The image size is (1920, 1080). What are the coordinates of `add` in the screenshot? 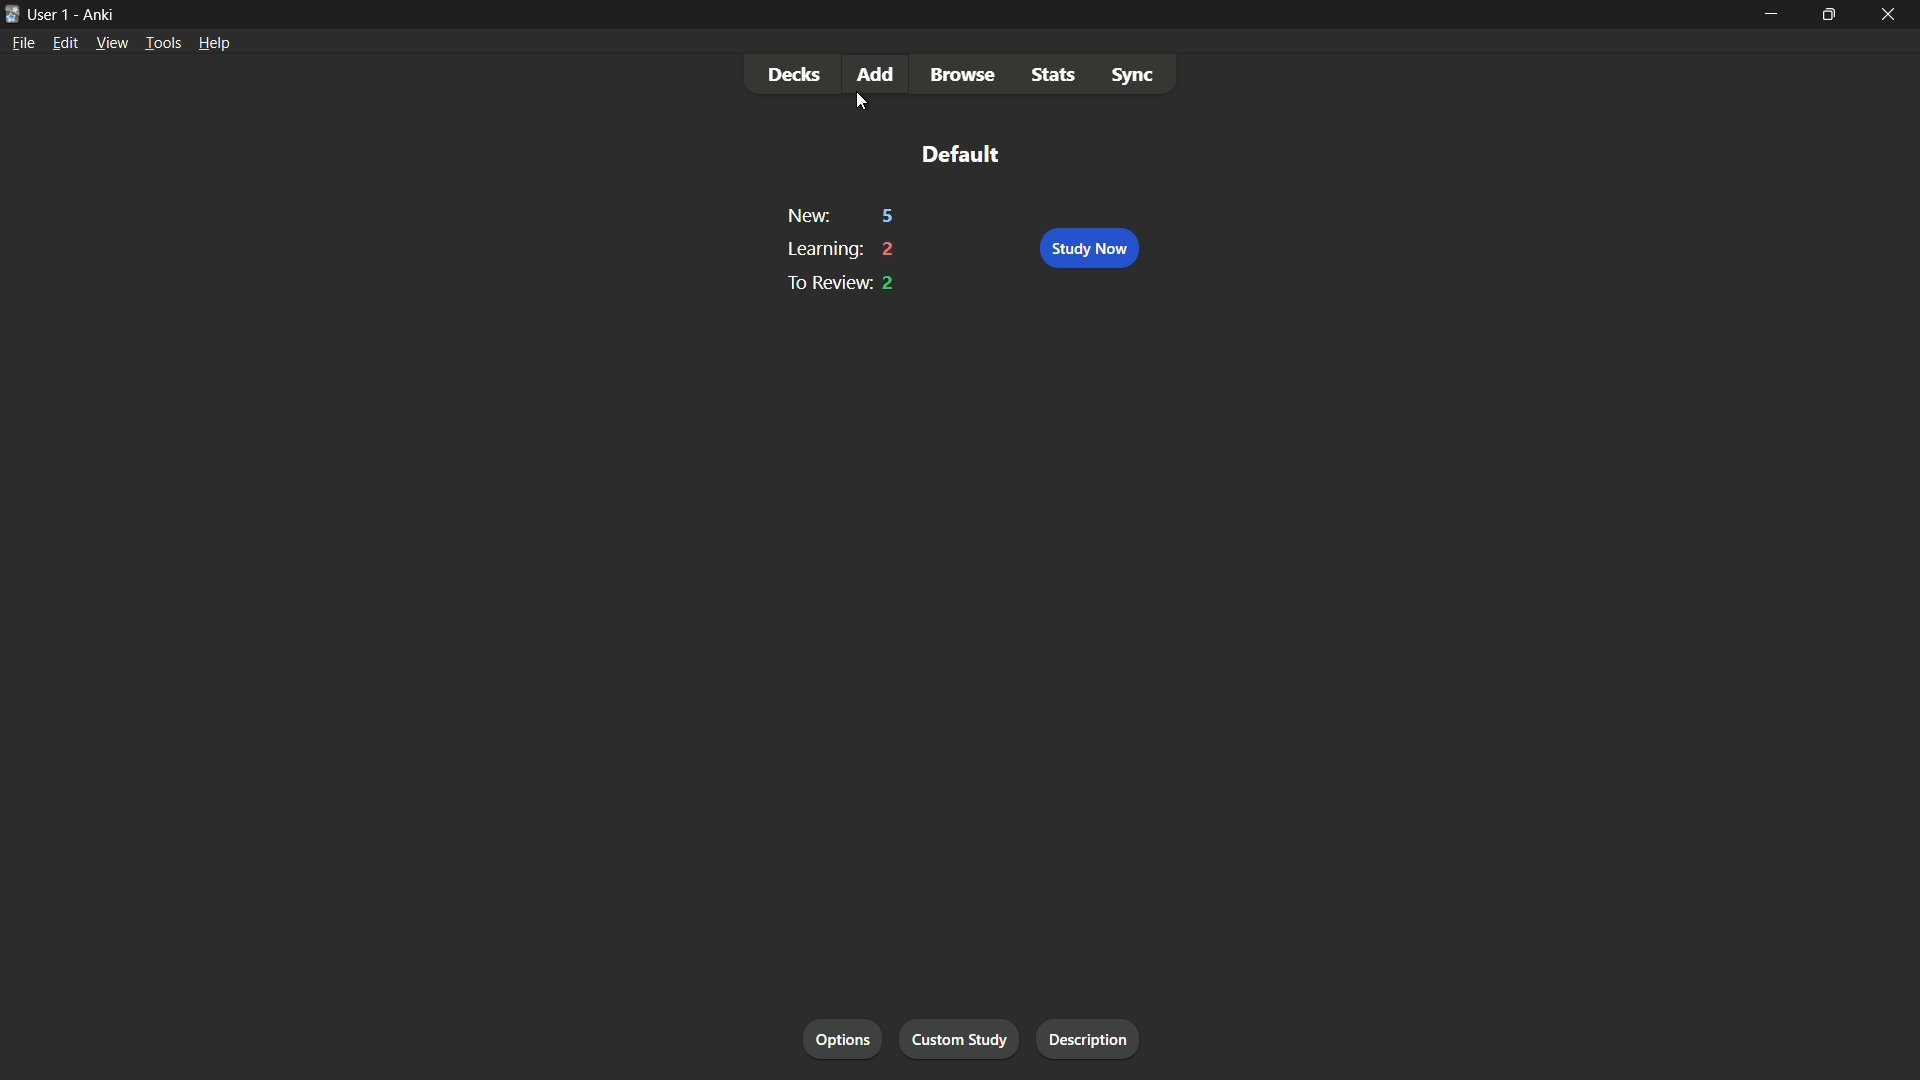 It's located at (877, 74).